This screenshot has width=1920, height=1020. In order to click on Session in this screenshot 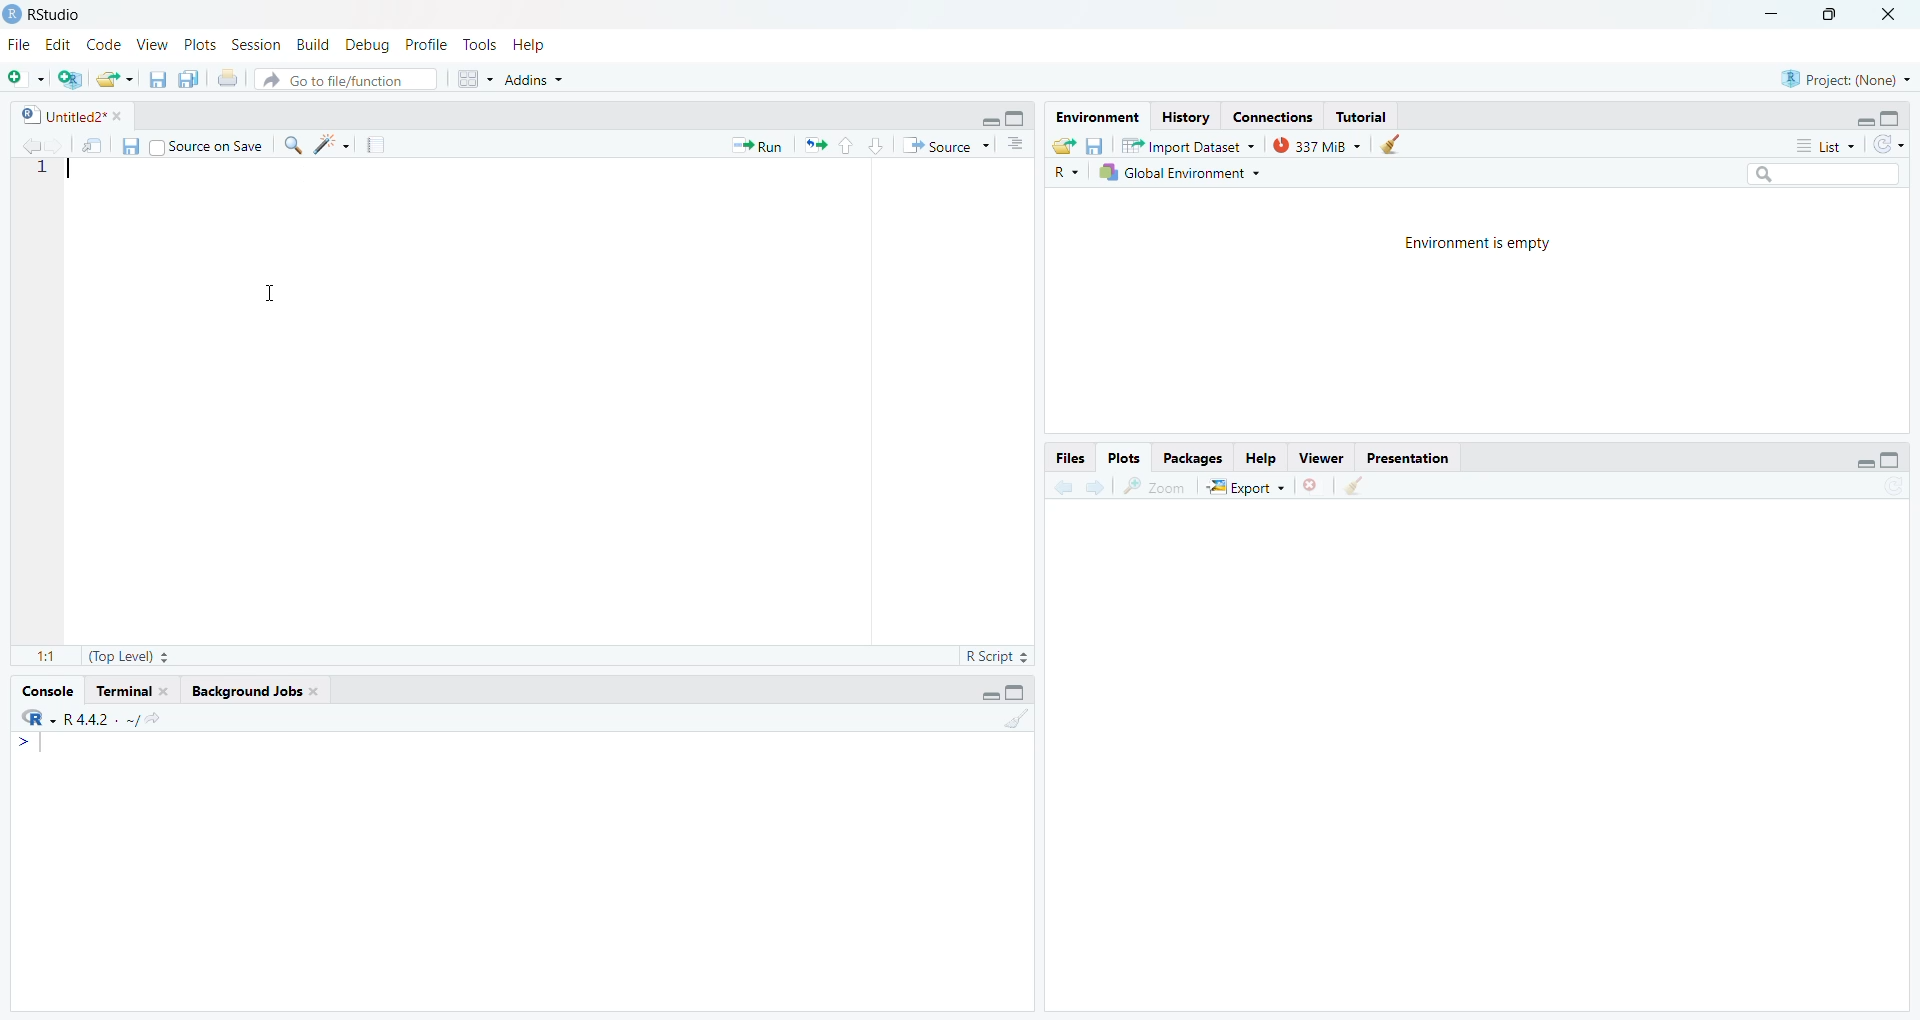, I will do `click(256, 47)`.